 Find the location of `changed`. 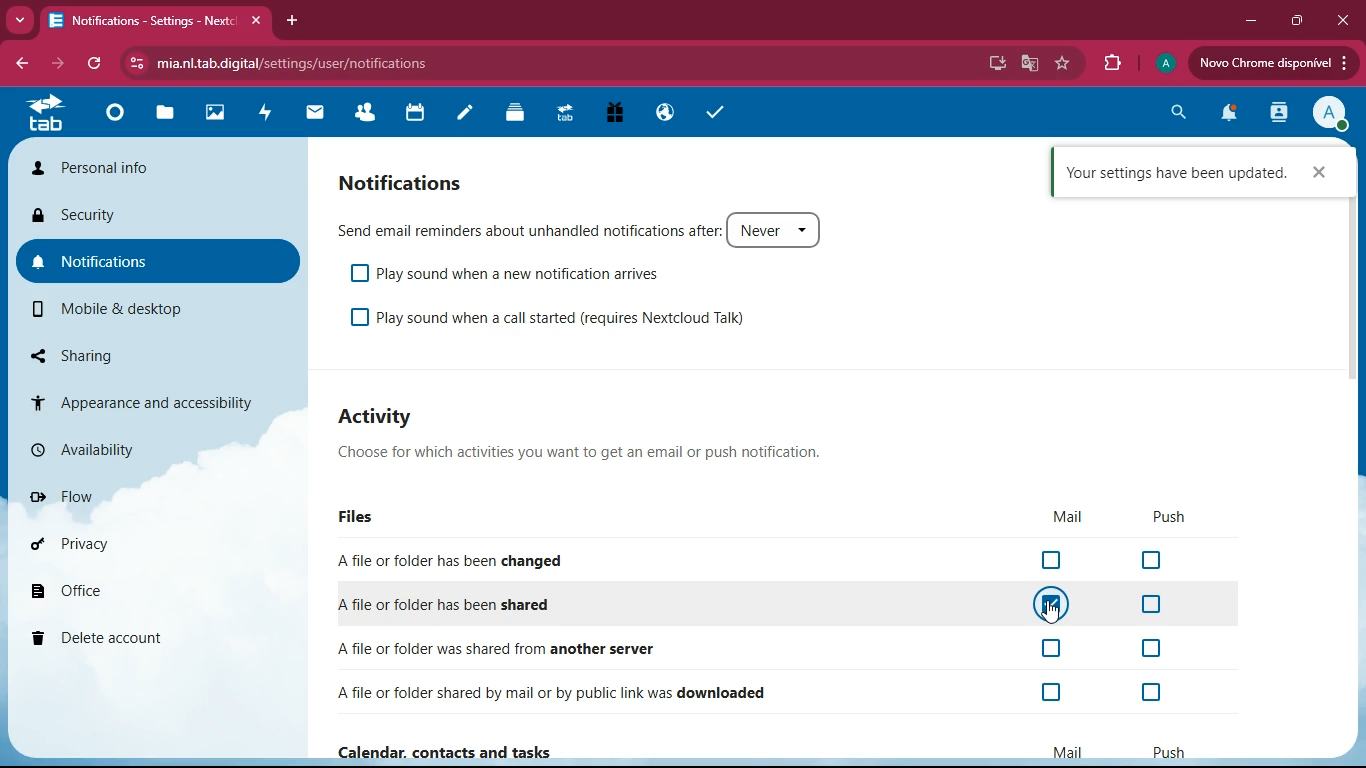

changed is located at coordinates (464, 562).